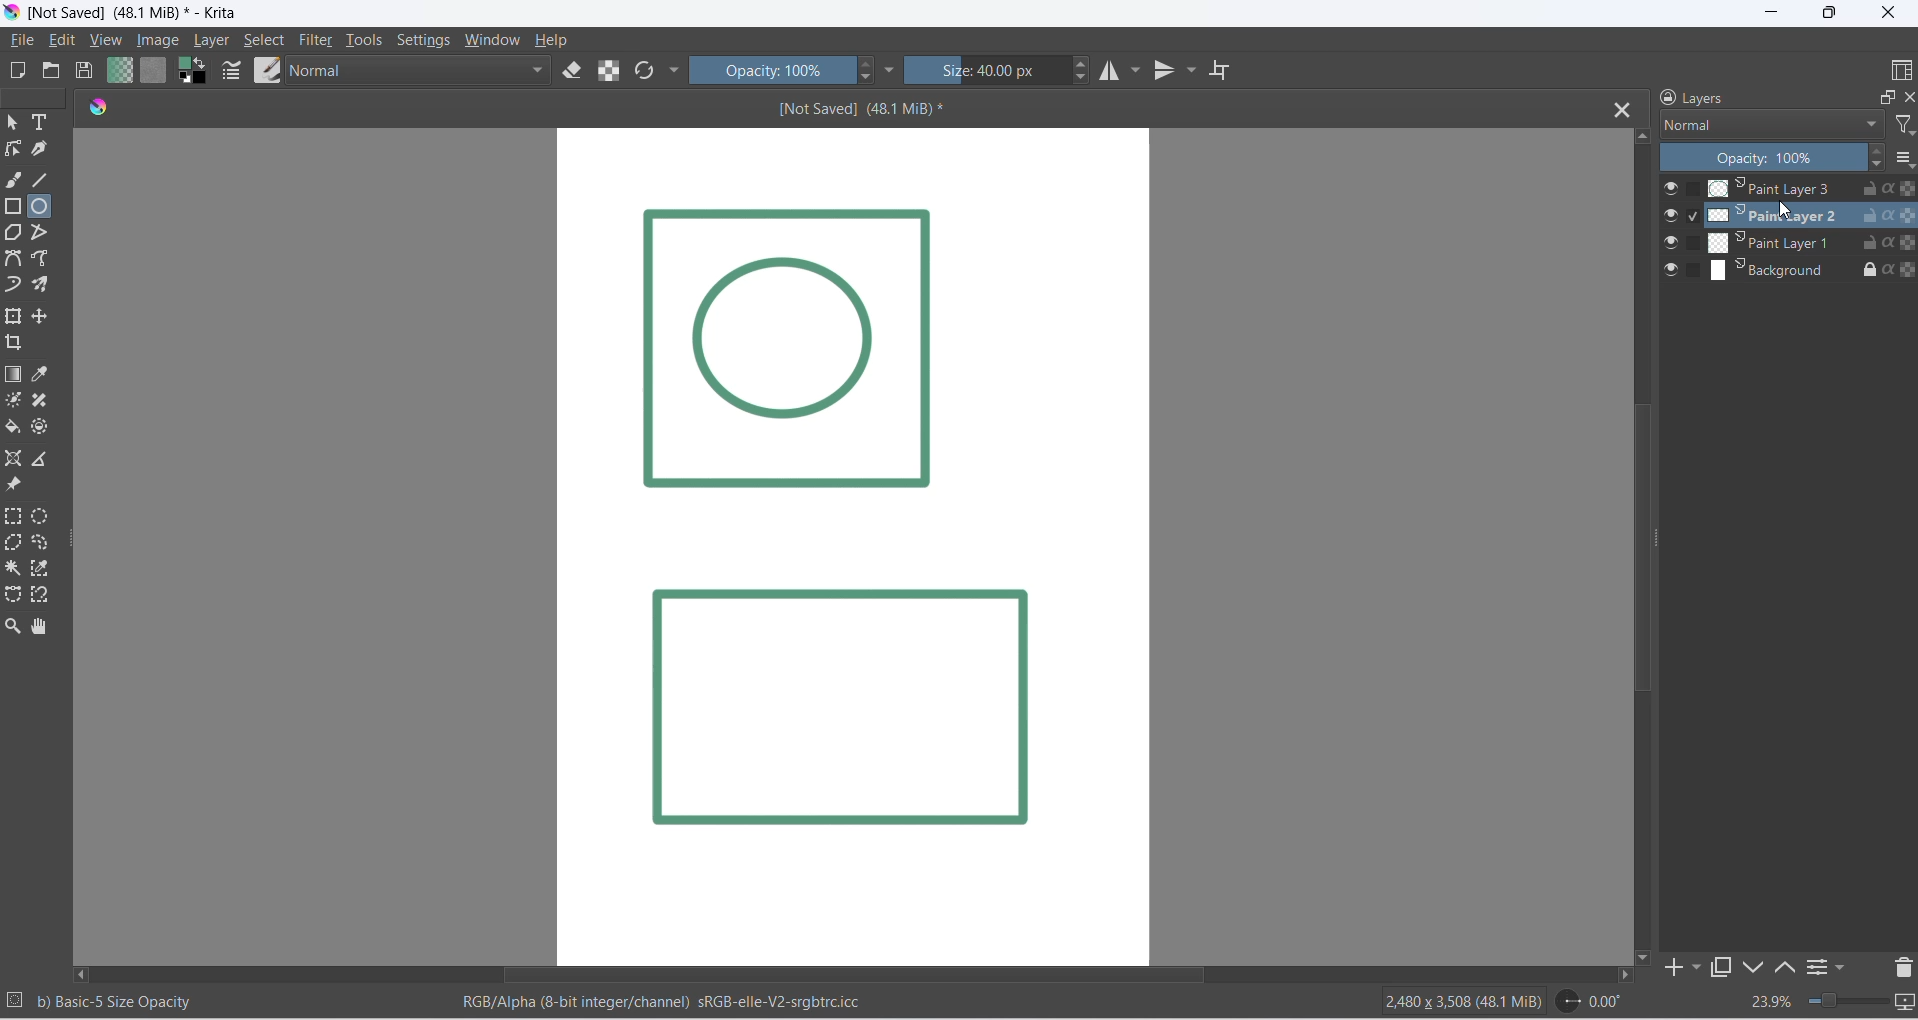 Image resolution: width=1918 pixels, height=1020 pixels. I want to click on swap foreground and background colors, so click(194, 71).